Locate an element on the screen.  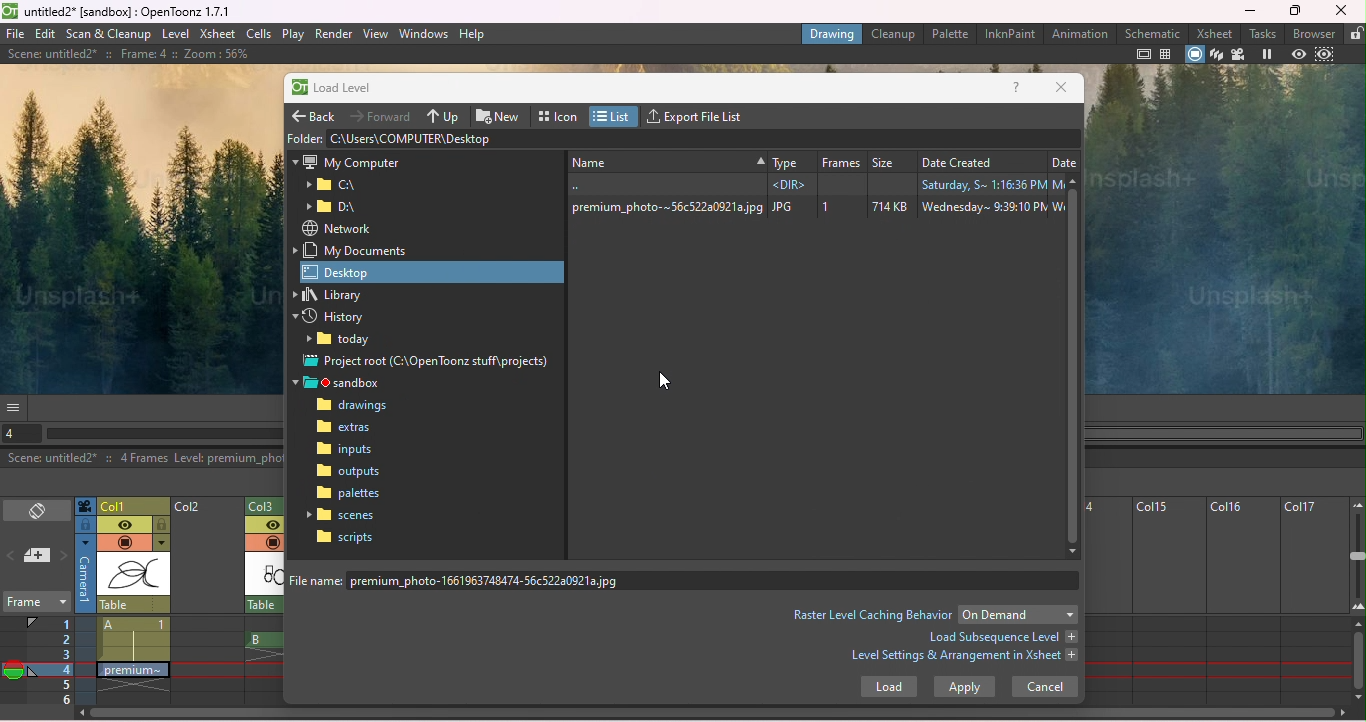
New is located at coordinates (501, 114).